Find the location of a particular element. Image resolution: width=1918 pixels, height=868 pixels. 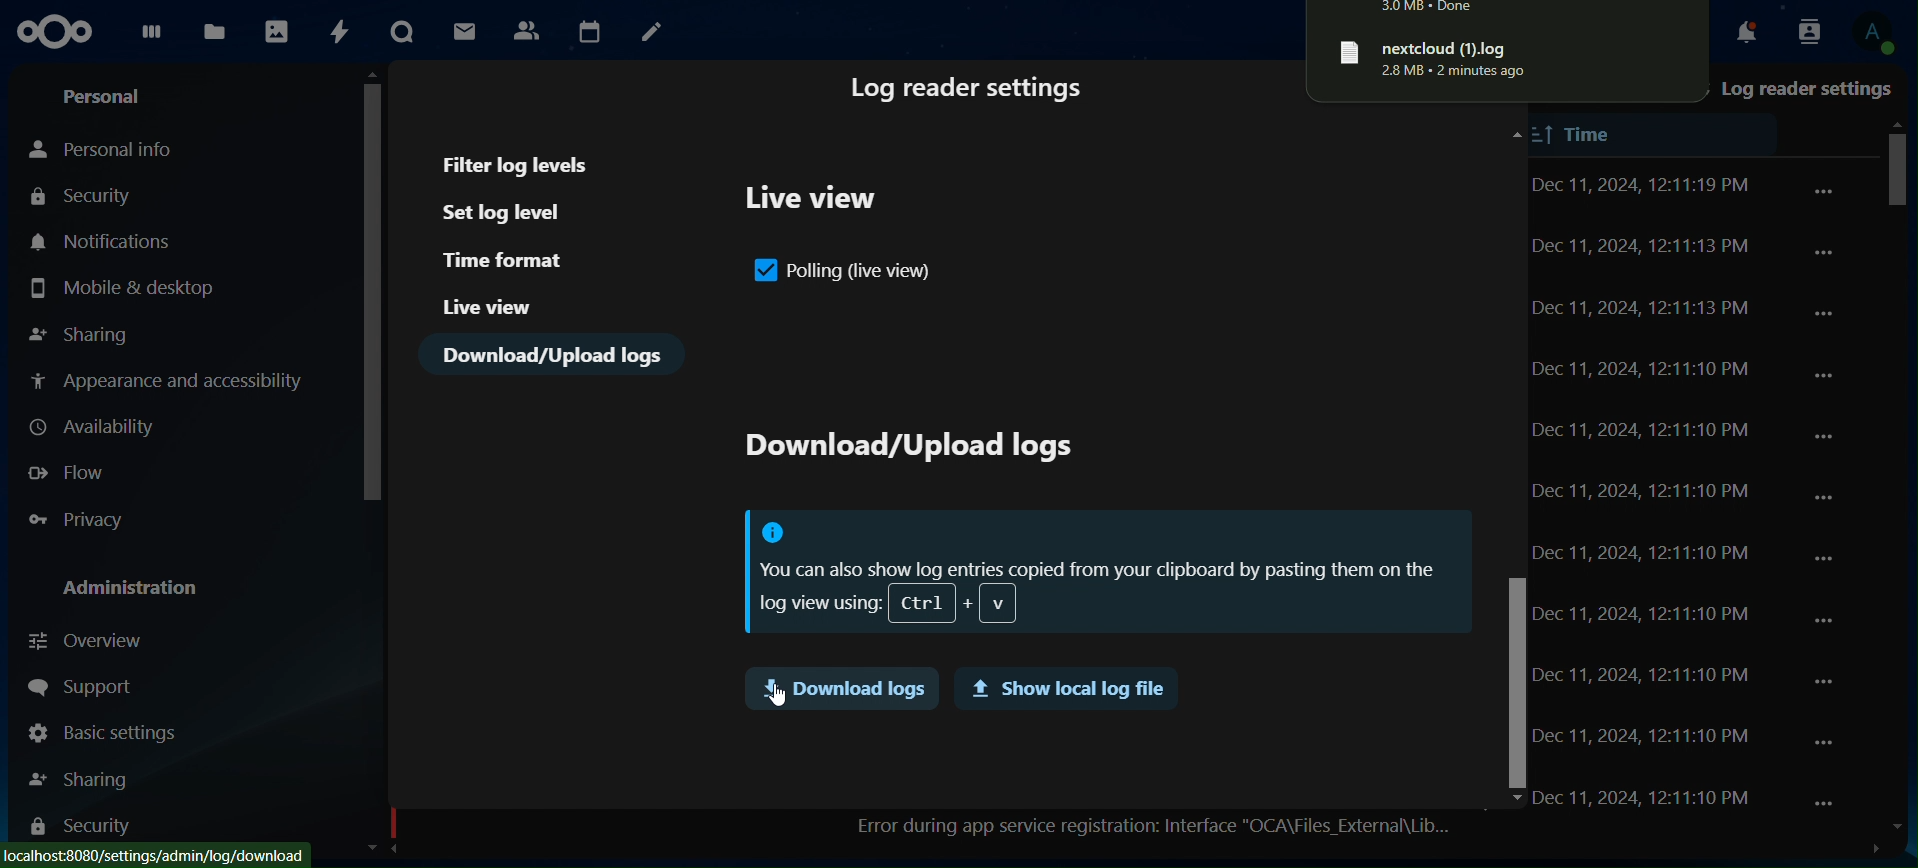

shaing is located at coordinates (82, 775).